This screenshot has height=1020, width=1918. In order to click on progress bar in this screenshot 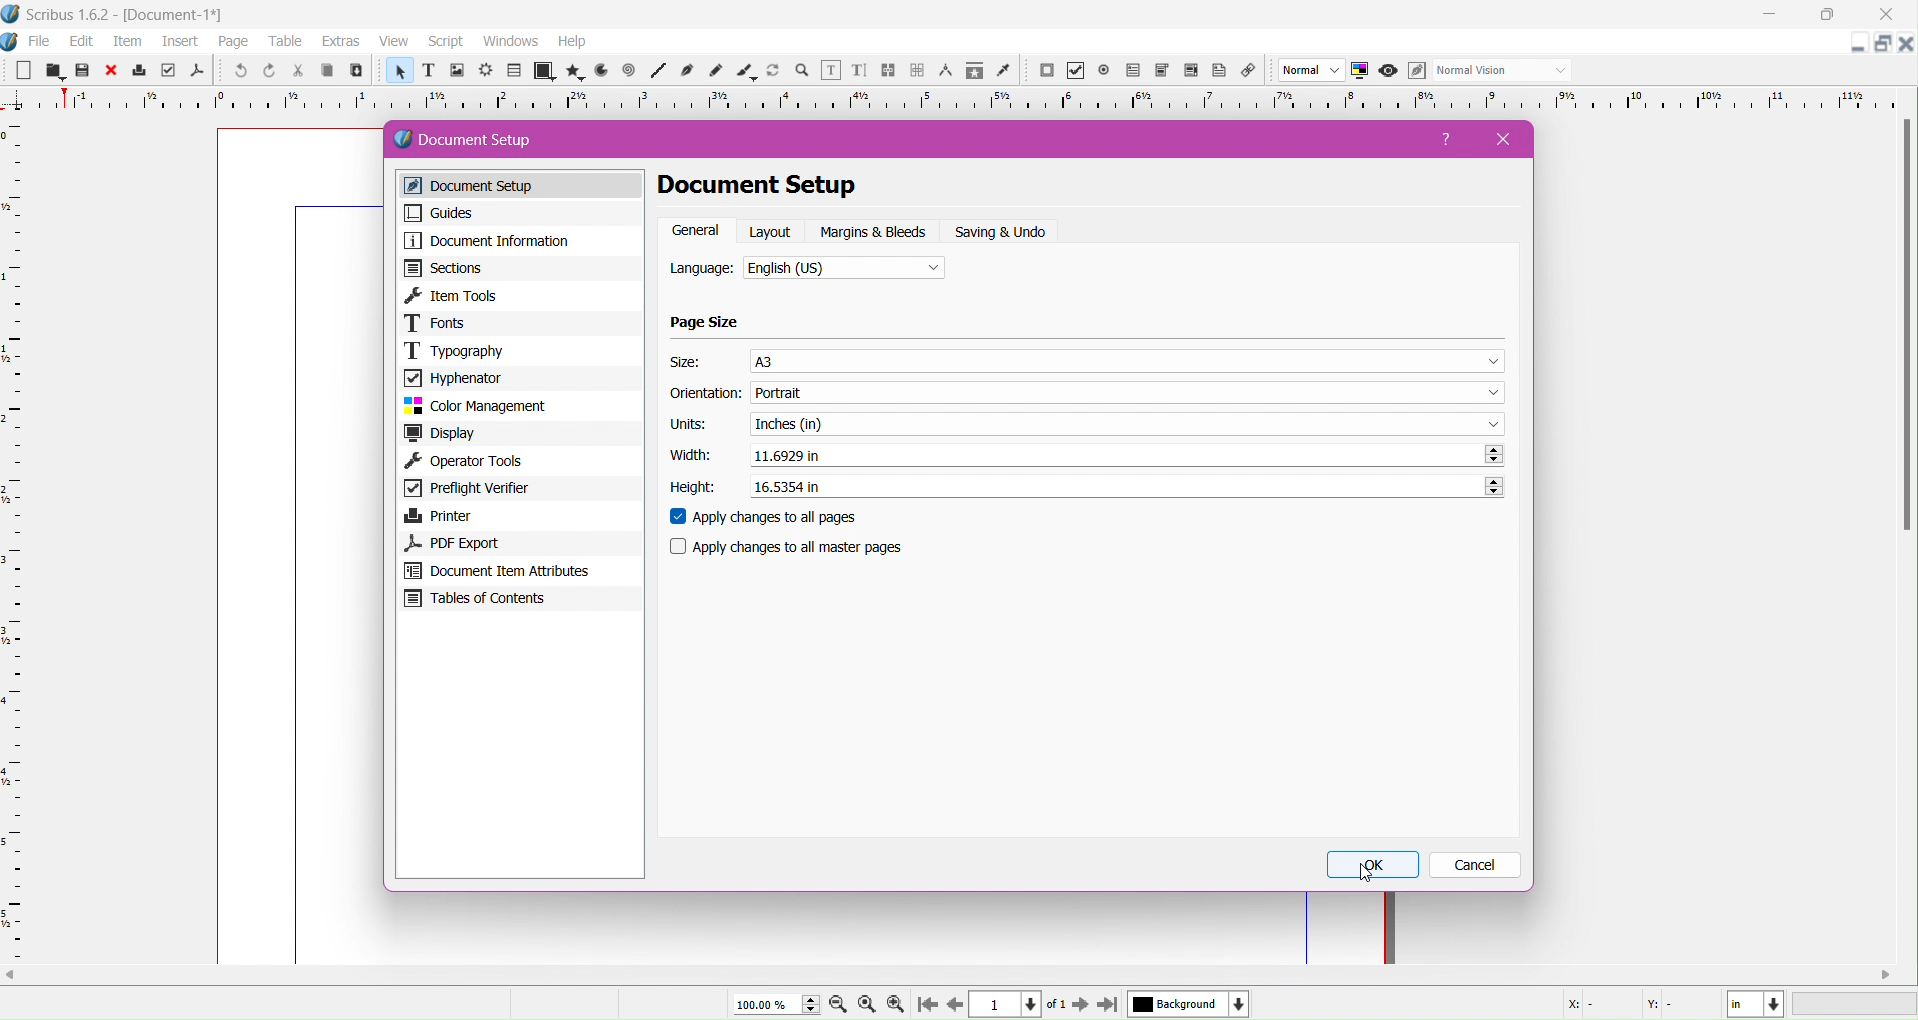, I will do `click(1856, 1005)`.